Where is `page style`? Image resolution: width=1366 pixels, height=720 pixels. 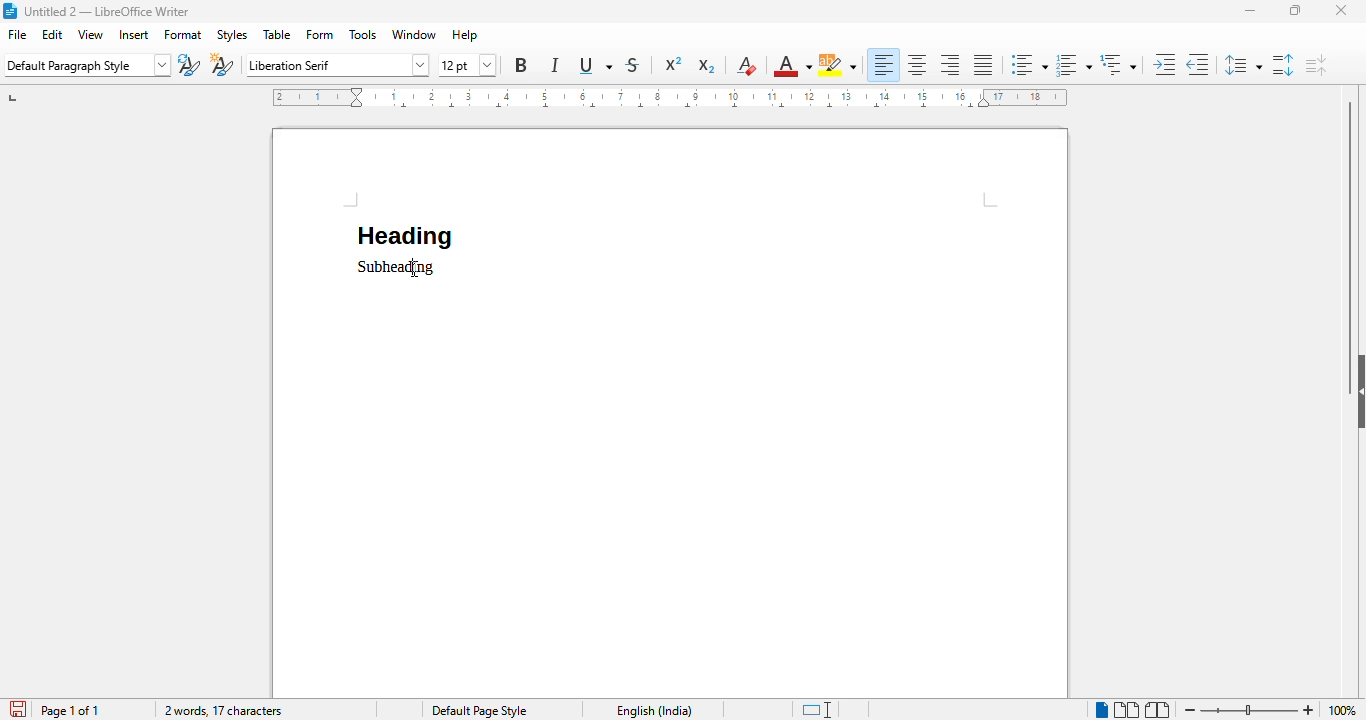 page style is located at coordinates (479, 710).